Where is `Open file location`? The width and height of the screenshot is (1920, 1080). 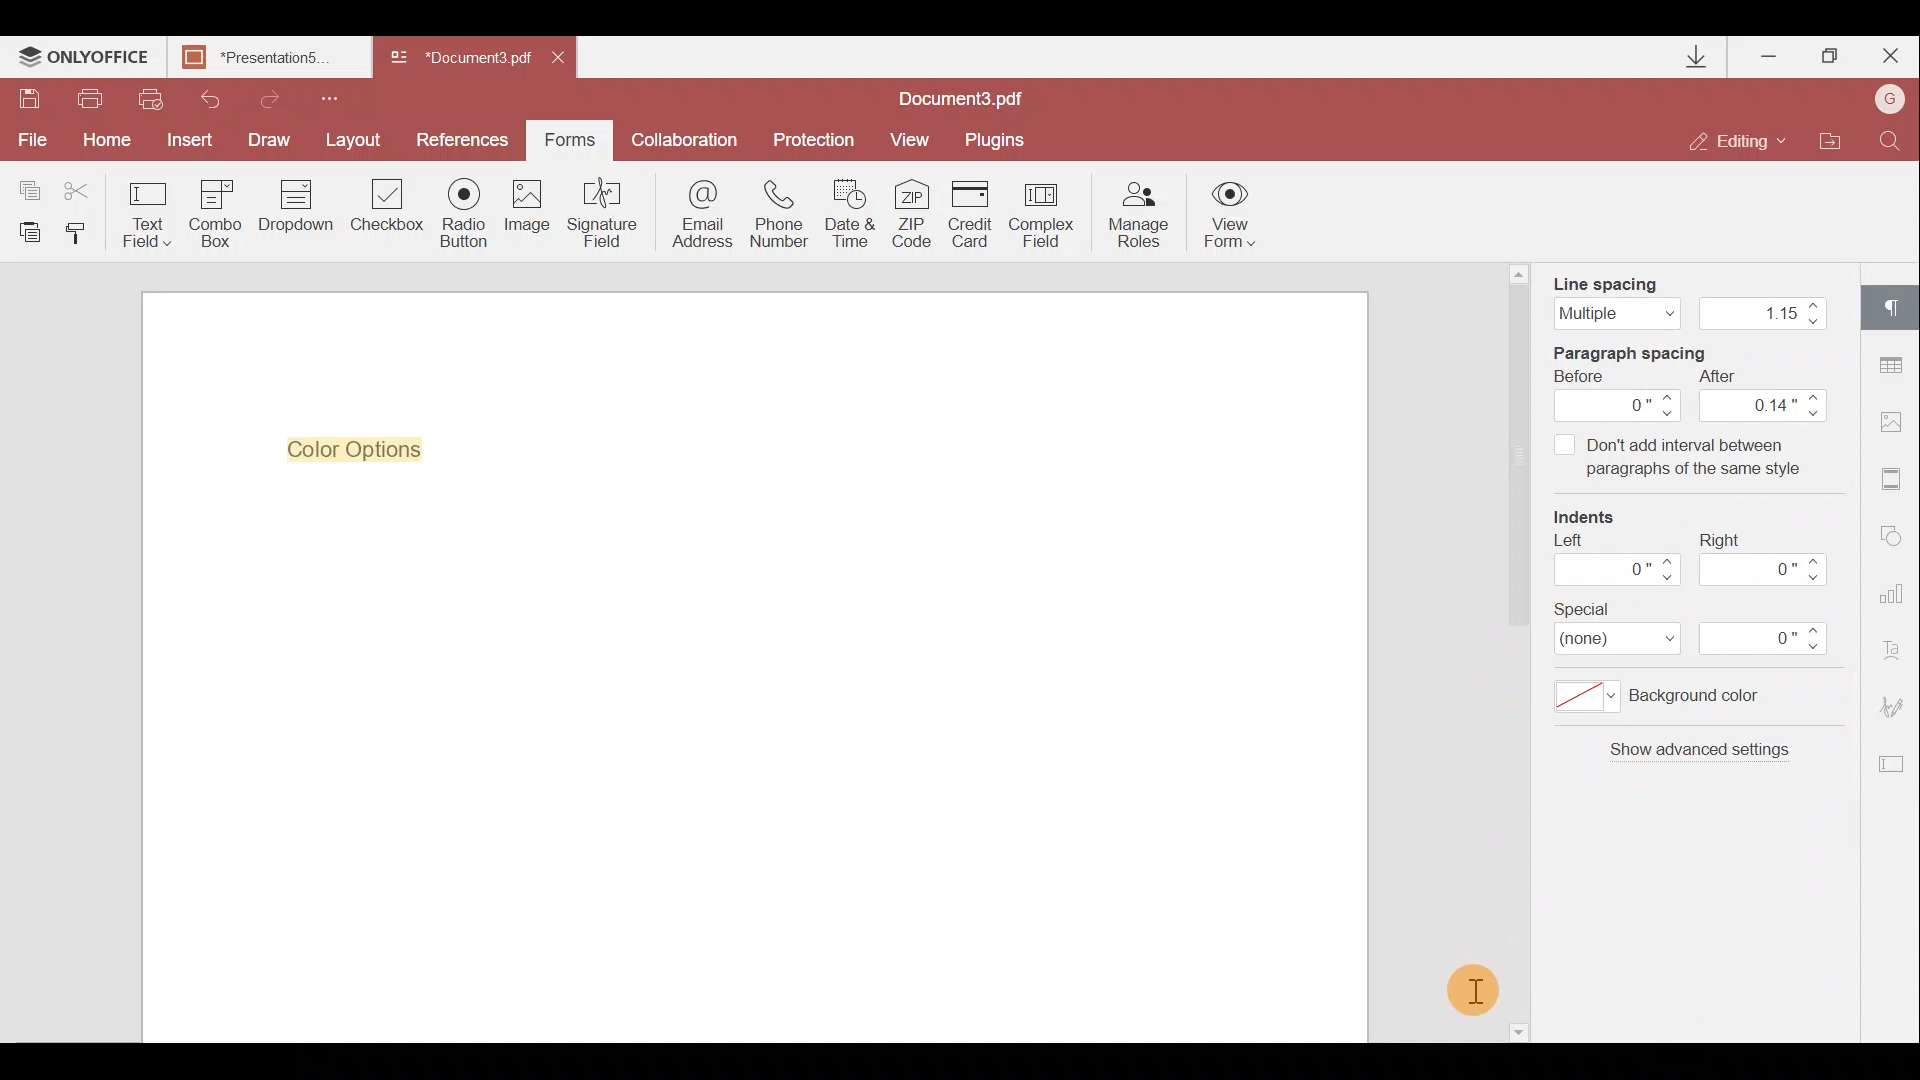
Open file location is located at coordinates (1832, 140).